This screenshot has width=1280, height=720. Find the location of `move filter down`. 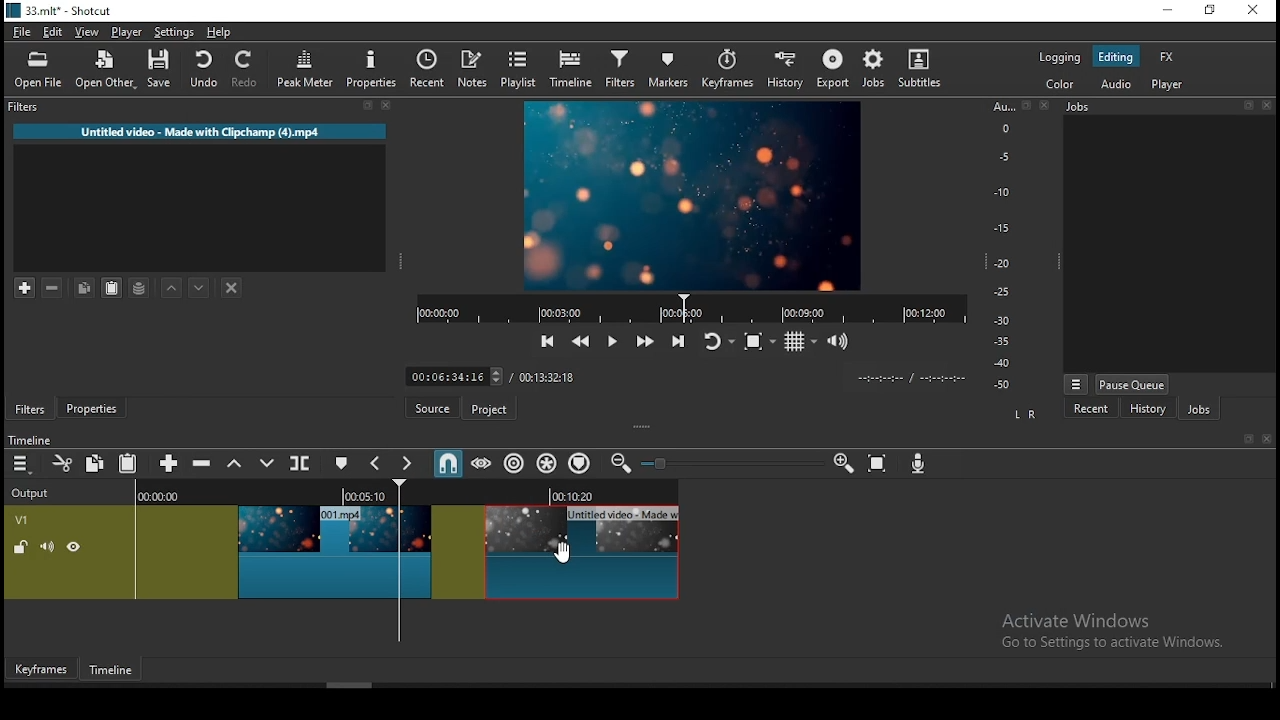

move filter down is located at coordinates (200, 286).